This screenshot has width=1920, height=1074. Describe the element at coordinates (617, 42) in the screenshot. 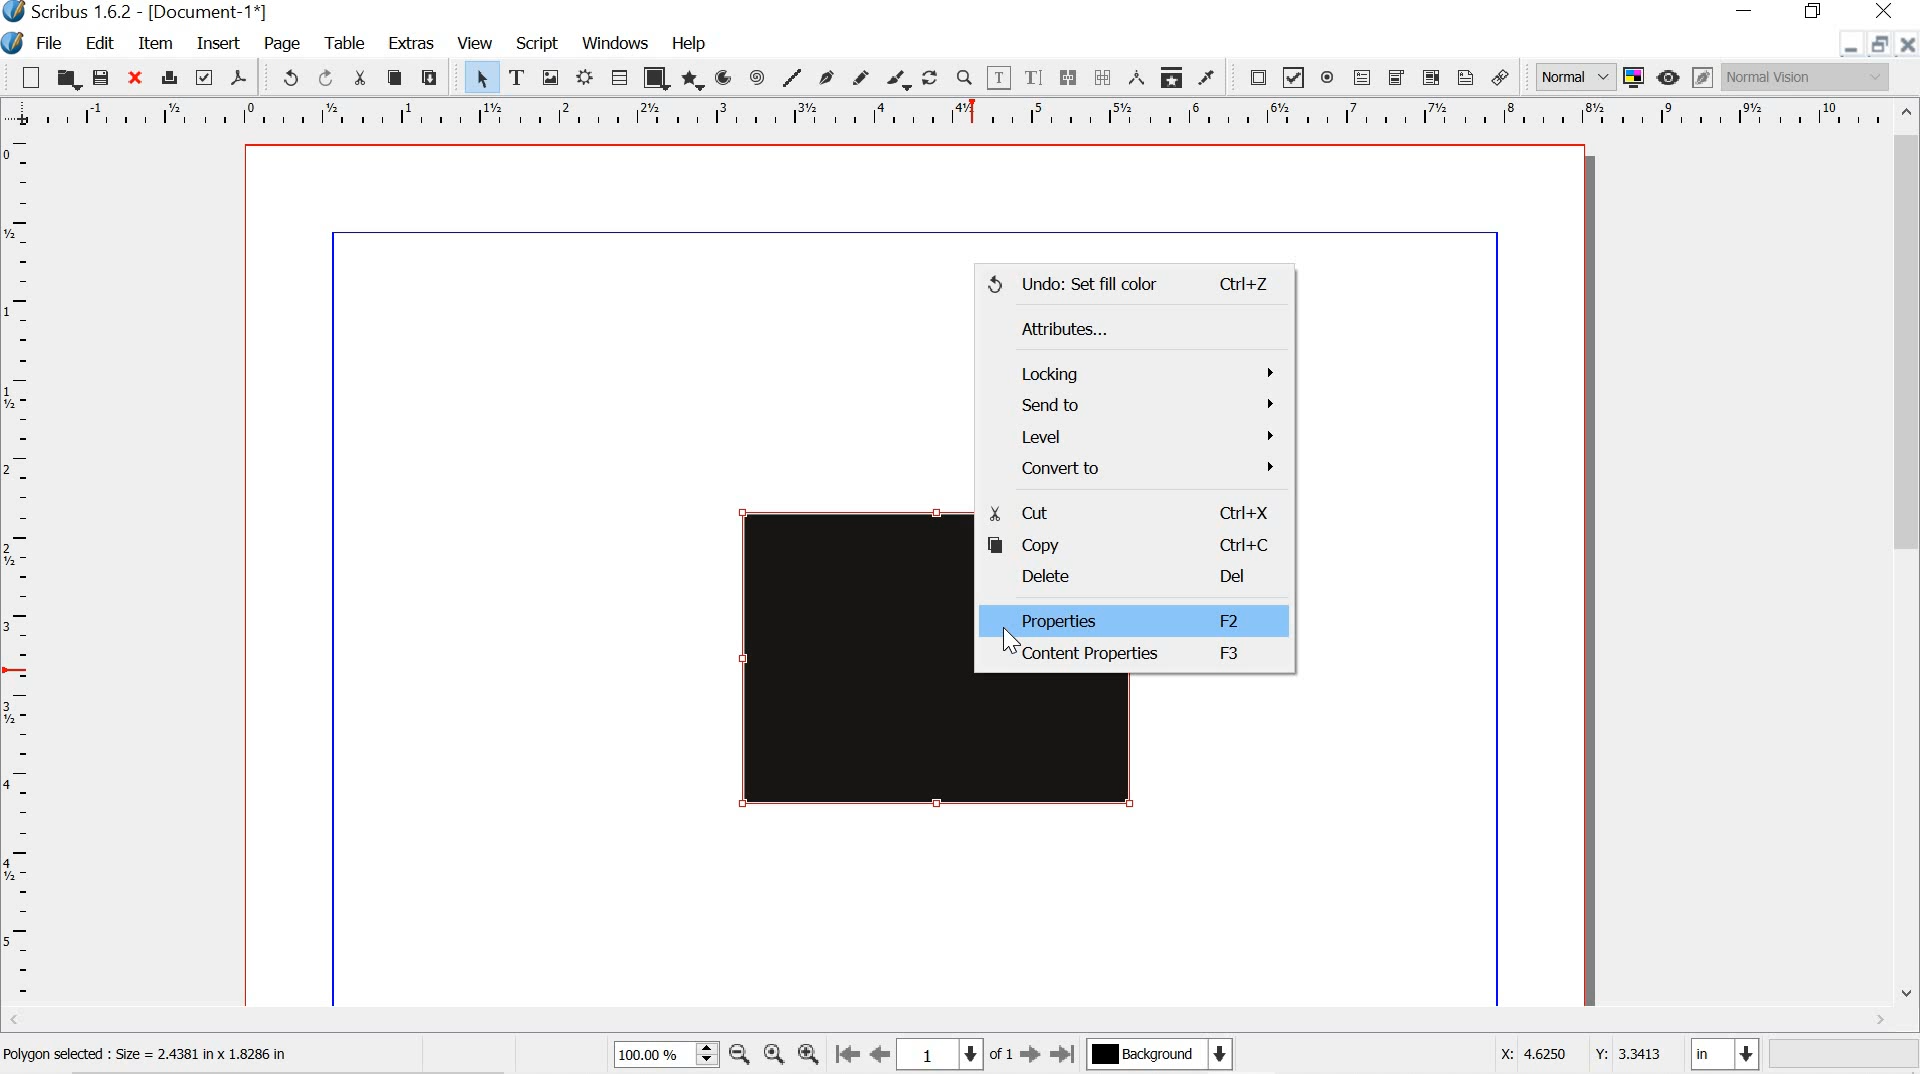

I see `windows` at that location.